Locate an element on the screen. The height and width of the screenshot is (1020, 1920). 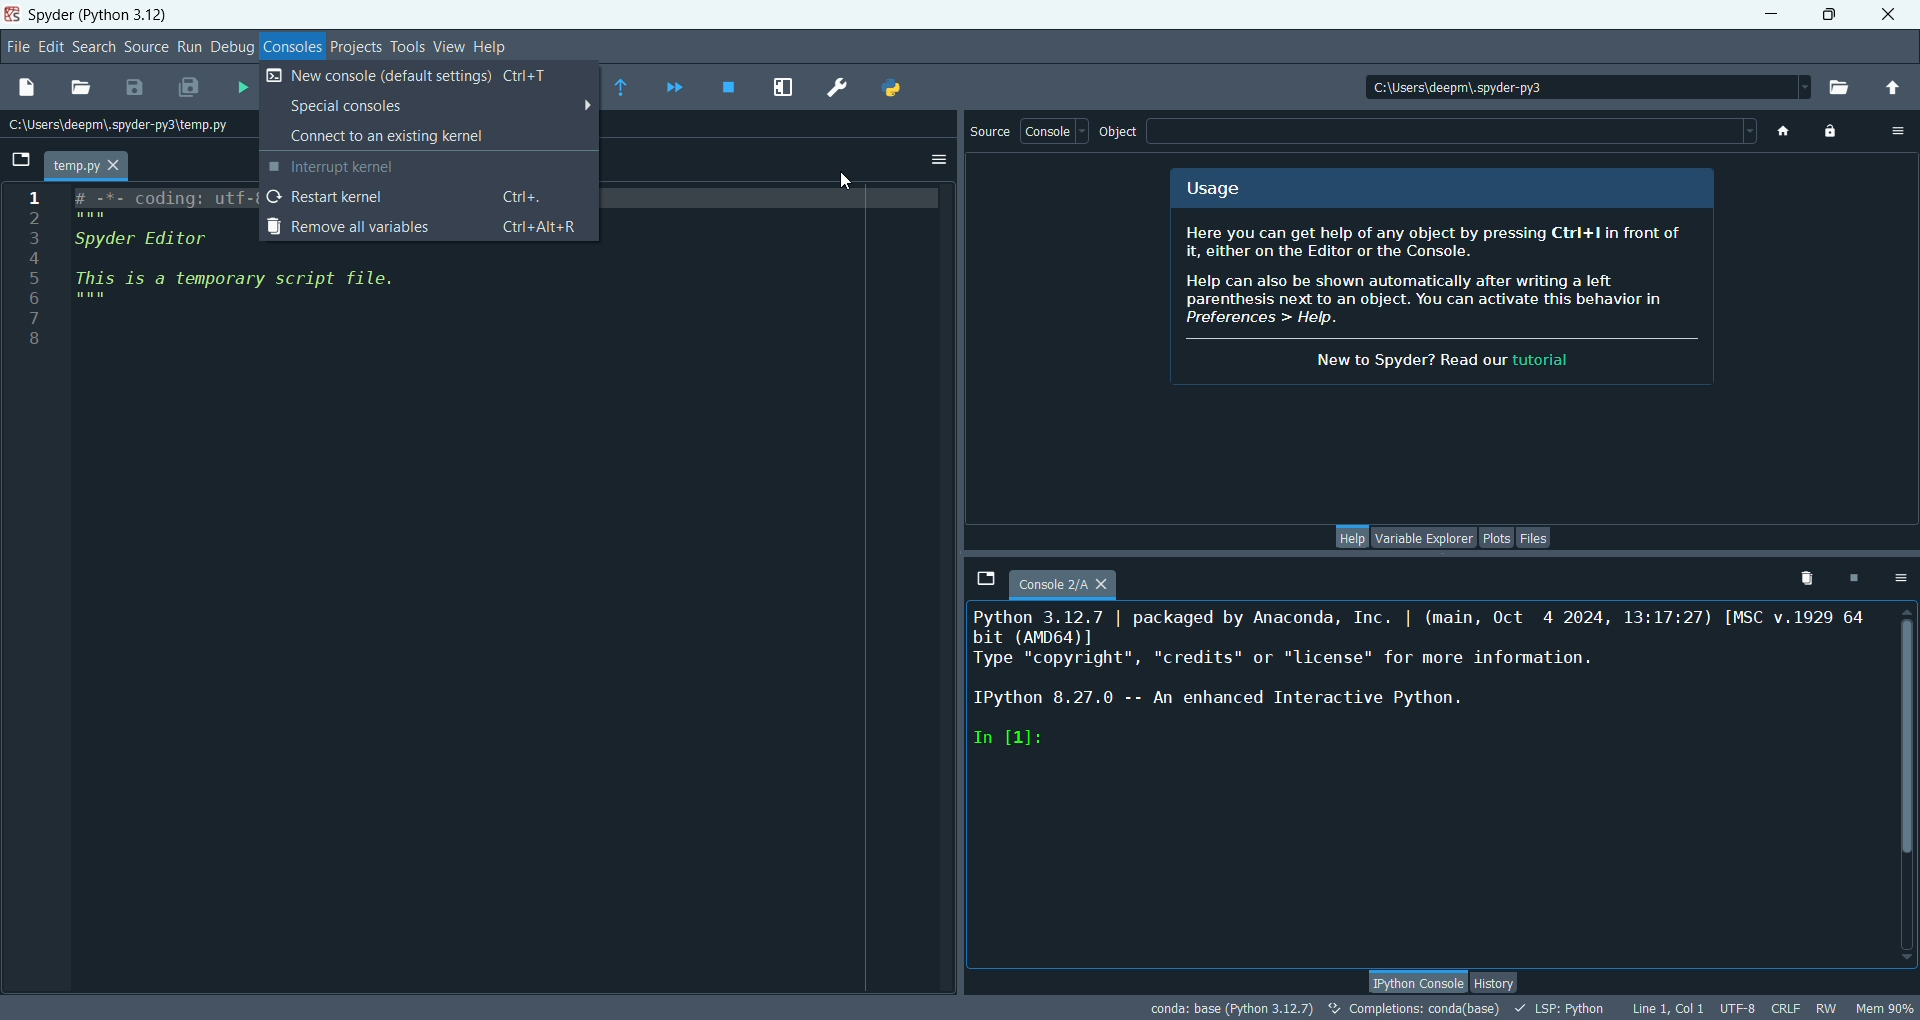
IPython console is located at coordinates (1410, 983).